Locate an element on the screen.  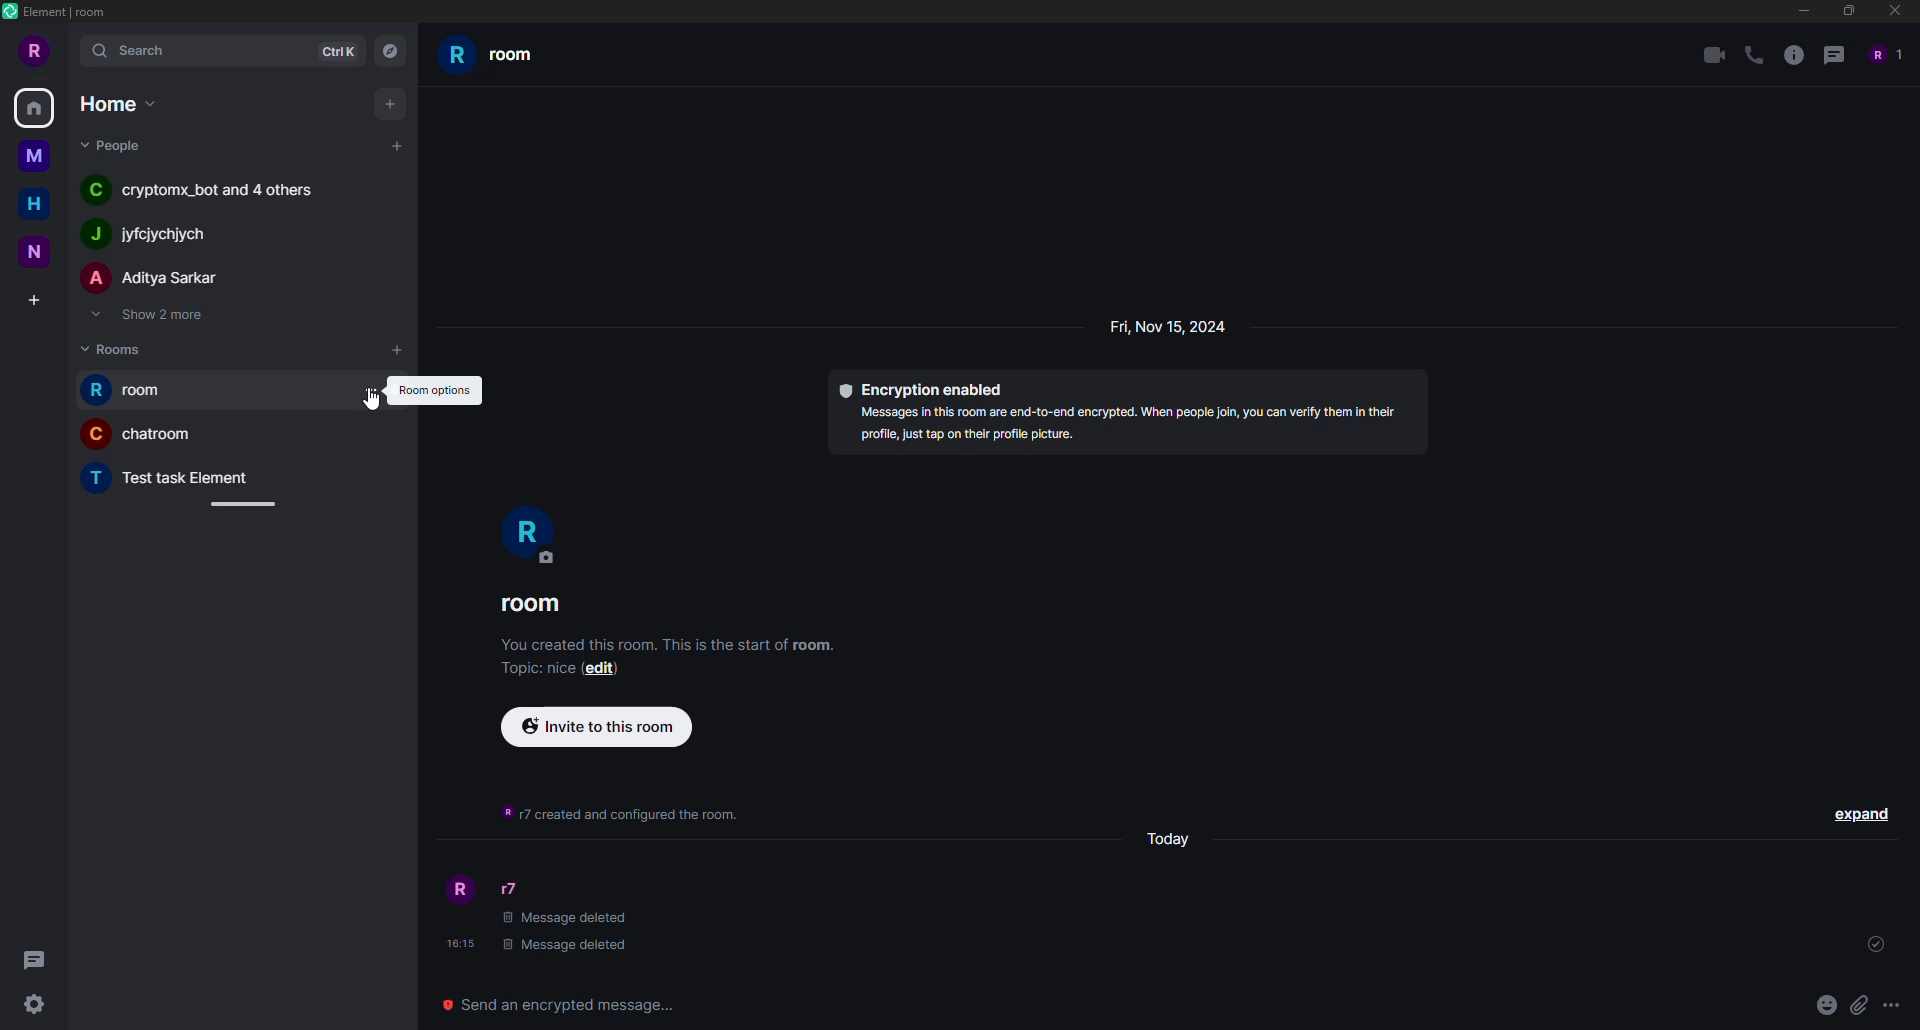
time is located at coordinates (457, 944).